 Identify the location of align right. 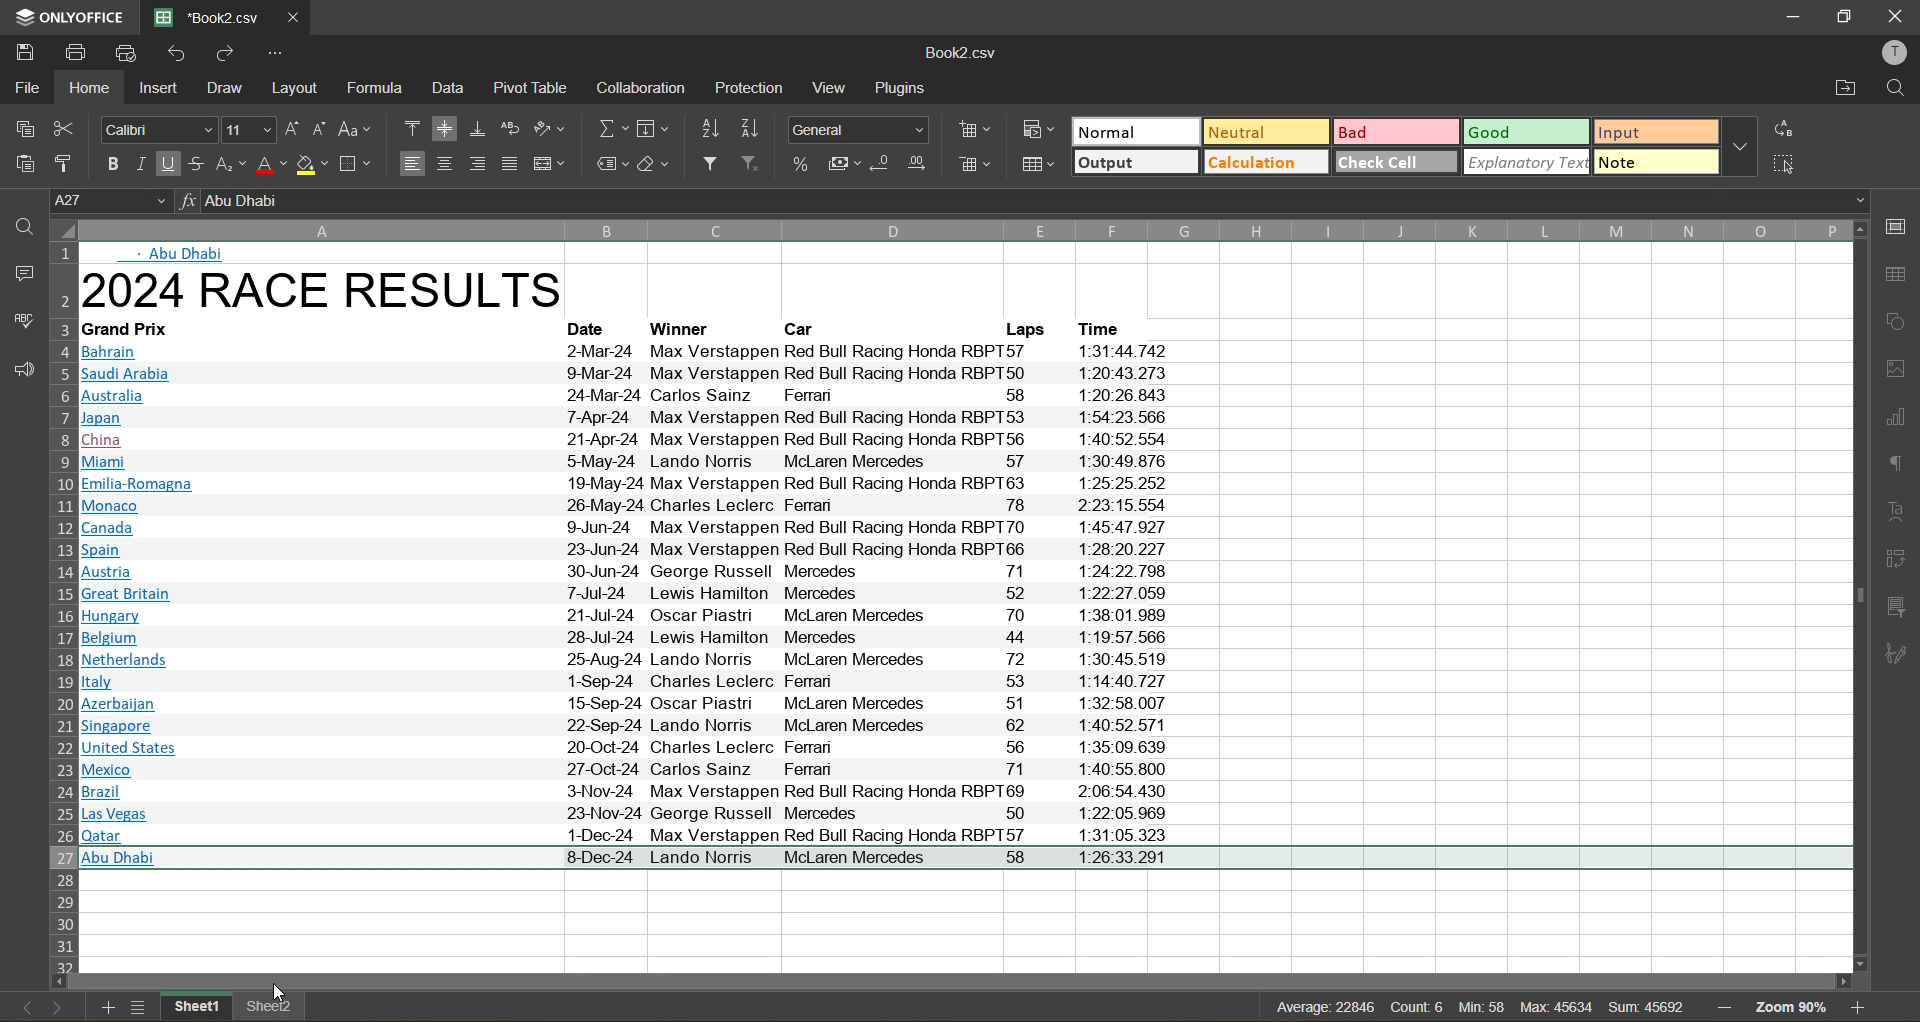
(482, 164).